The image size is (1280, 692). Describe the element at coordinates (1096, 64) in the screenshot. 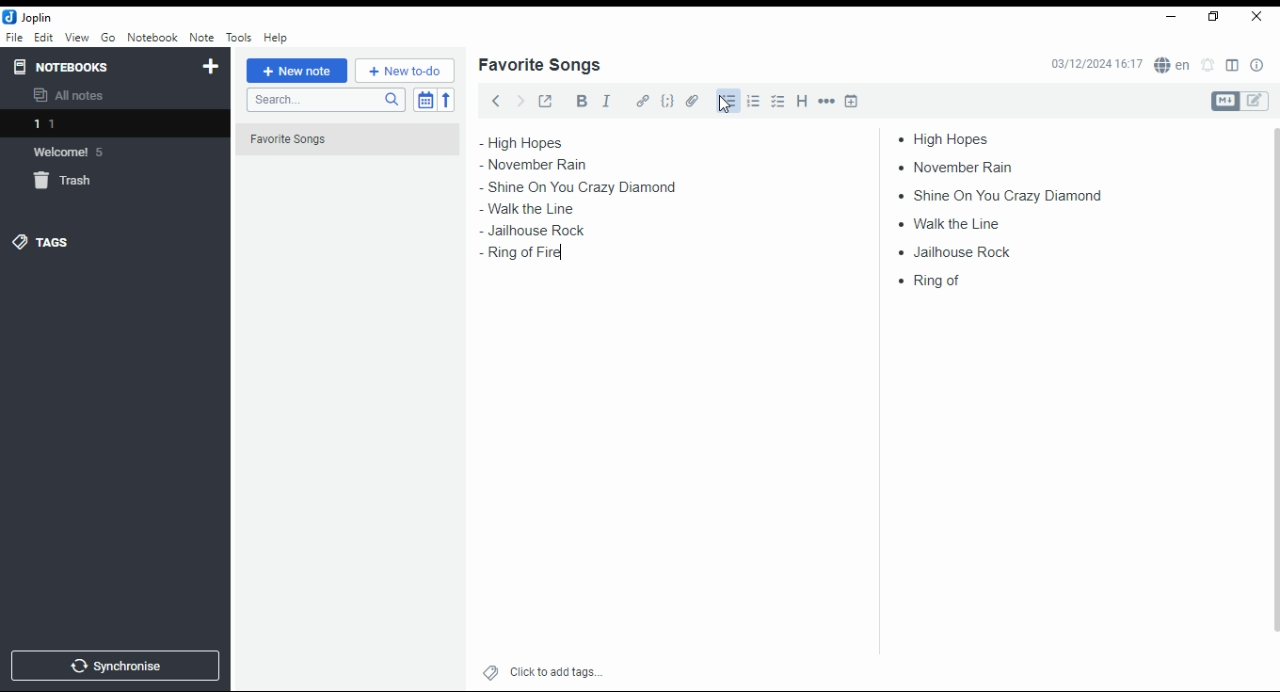

I see `03/12/2024 16:16` at that location.